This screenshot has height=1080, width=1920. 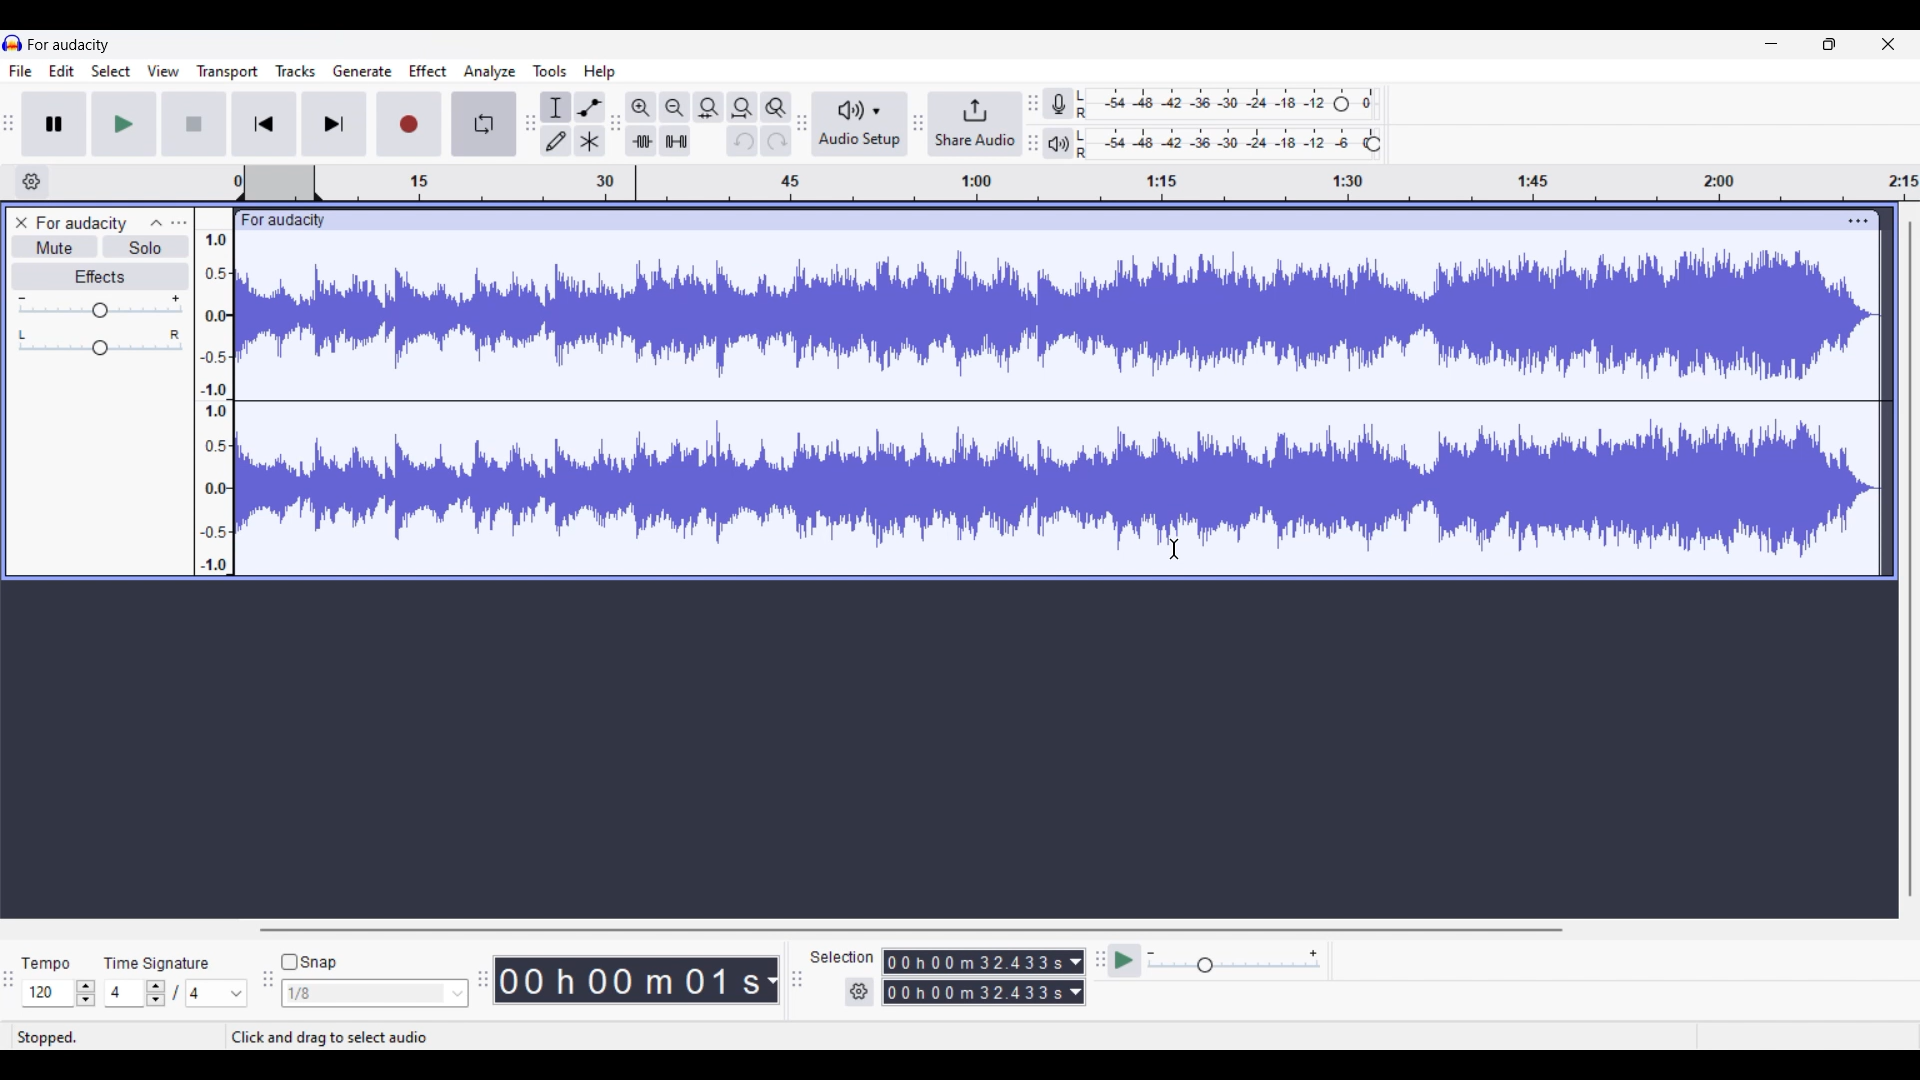 I want to click on Zoom out, so click(x=675, y=108).